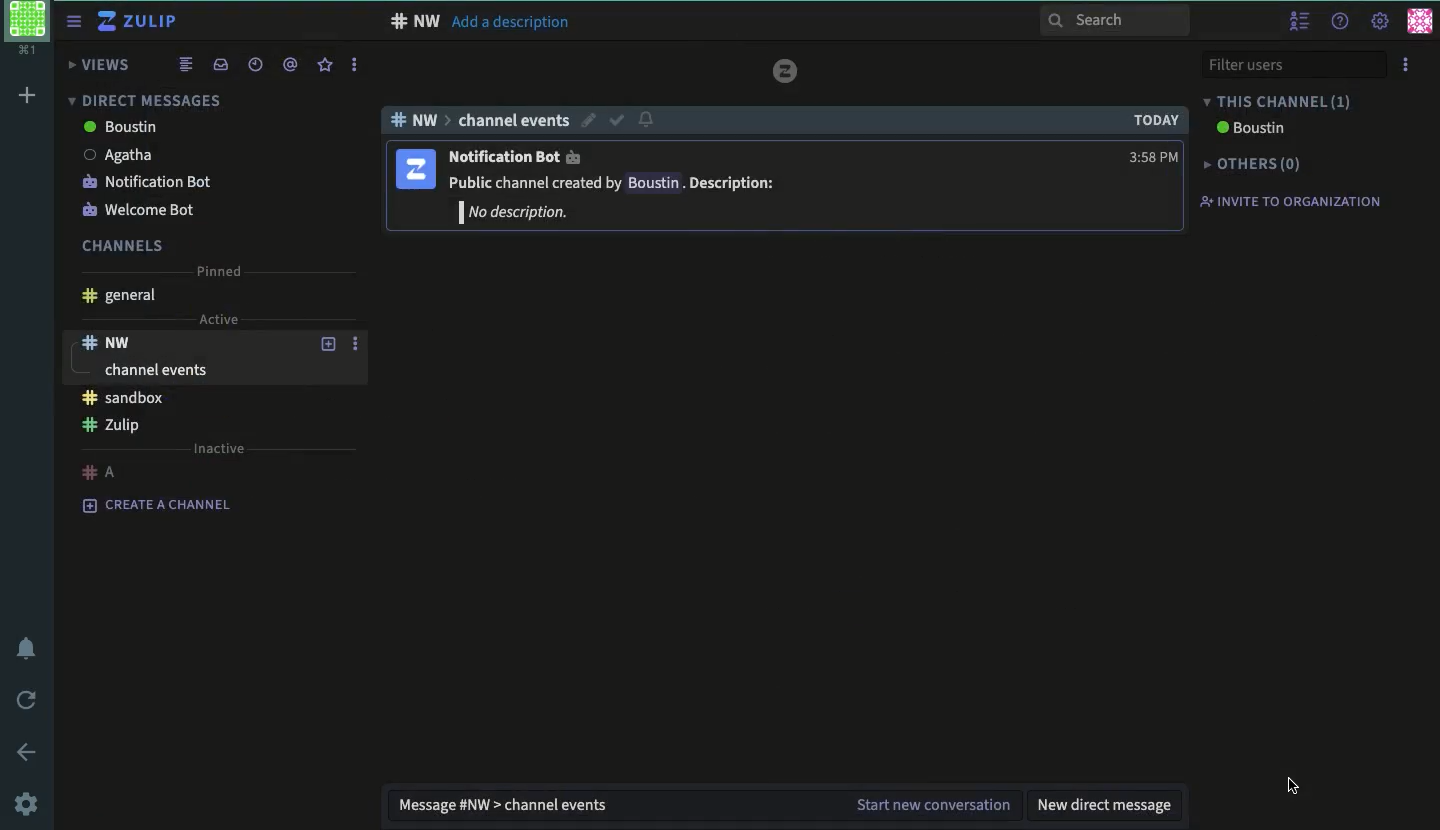 The height and width of the screenshot is (830, 1440). I want to click on mention, so click(288, 64).